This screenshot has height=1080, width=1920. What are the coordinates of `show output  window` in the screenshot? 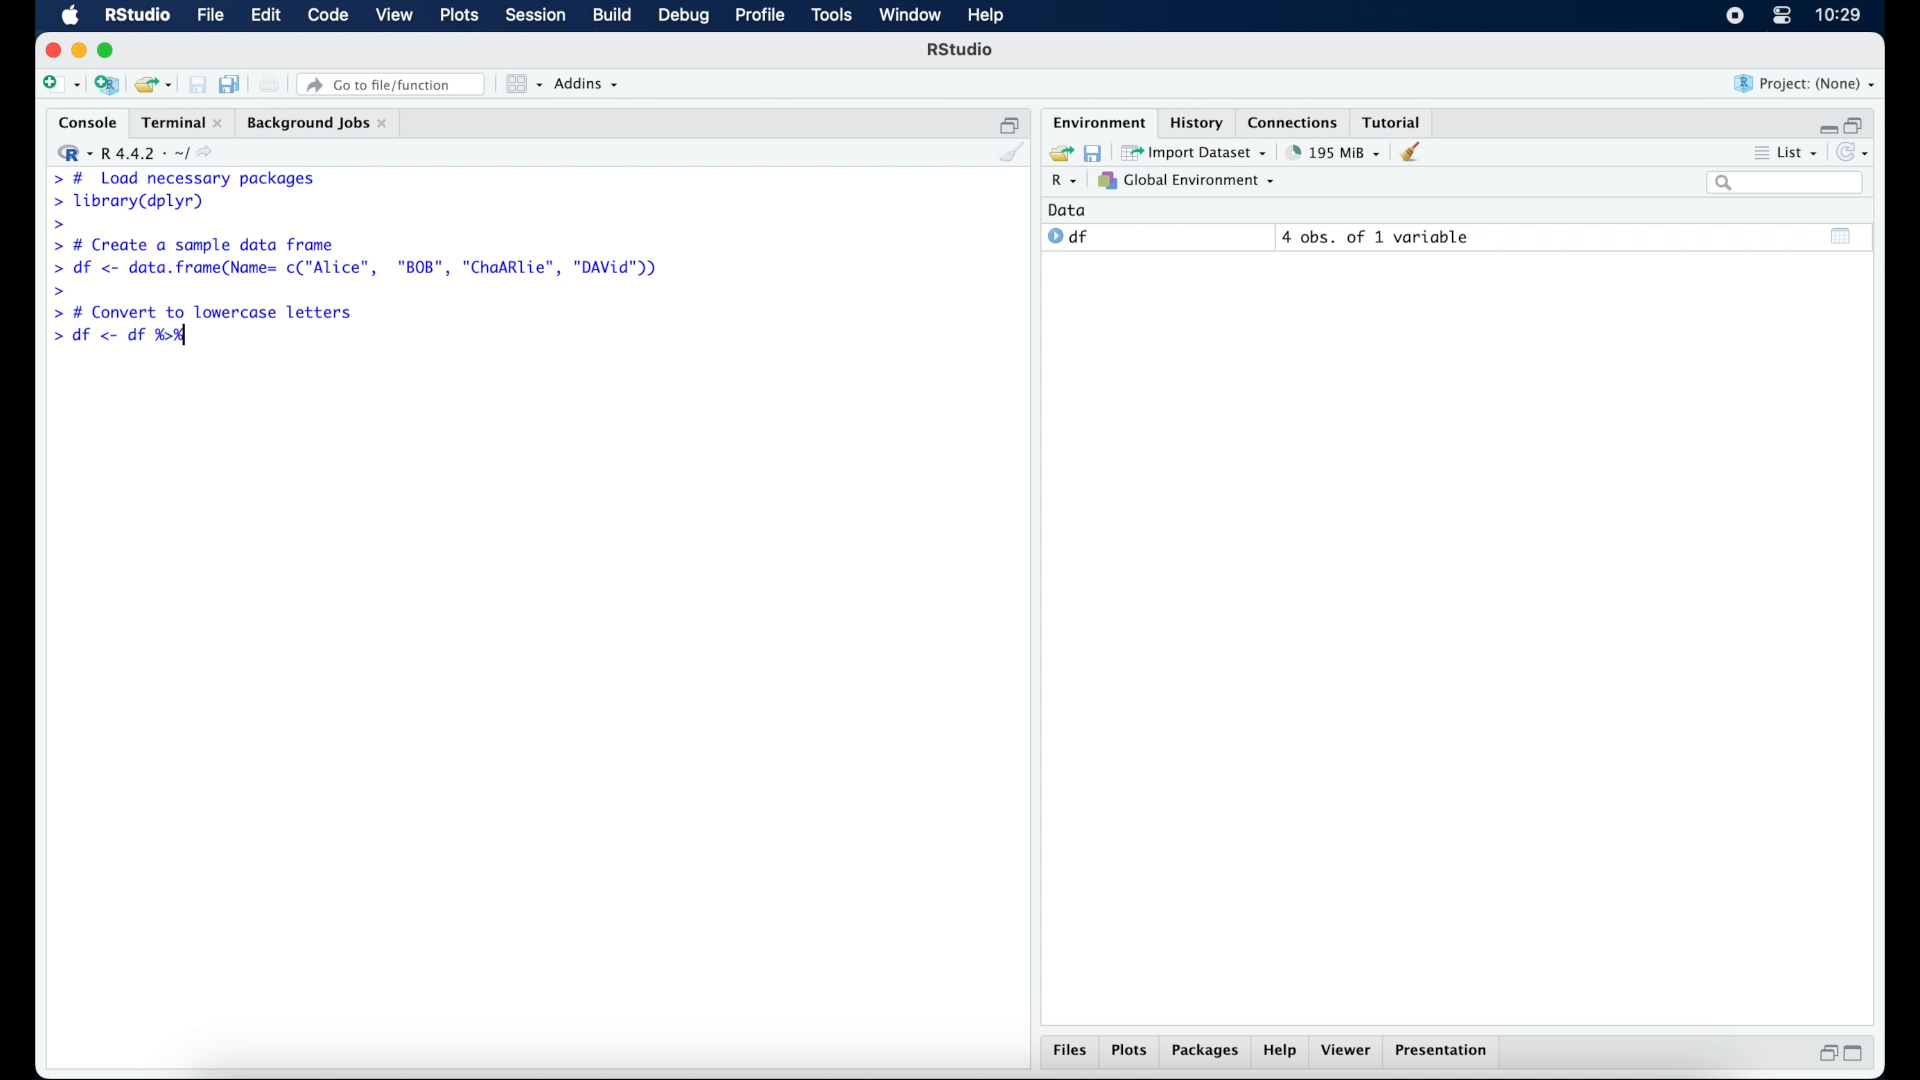 It's located at (1842, 235).